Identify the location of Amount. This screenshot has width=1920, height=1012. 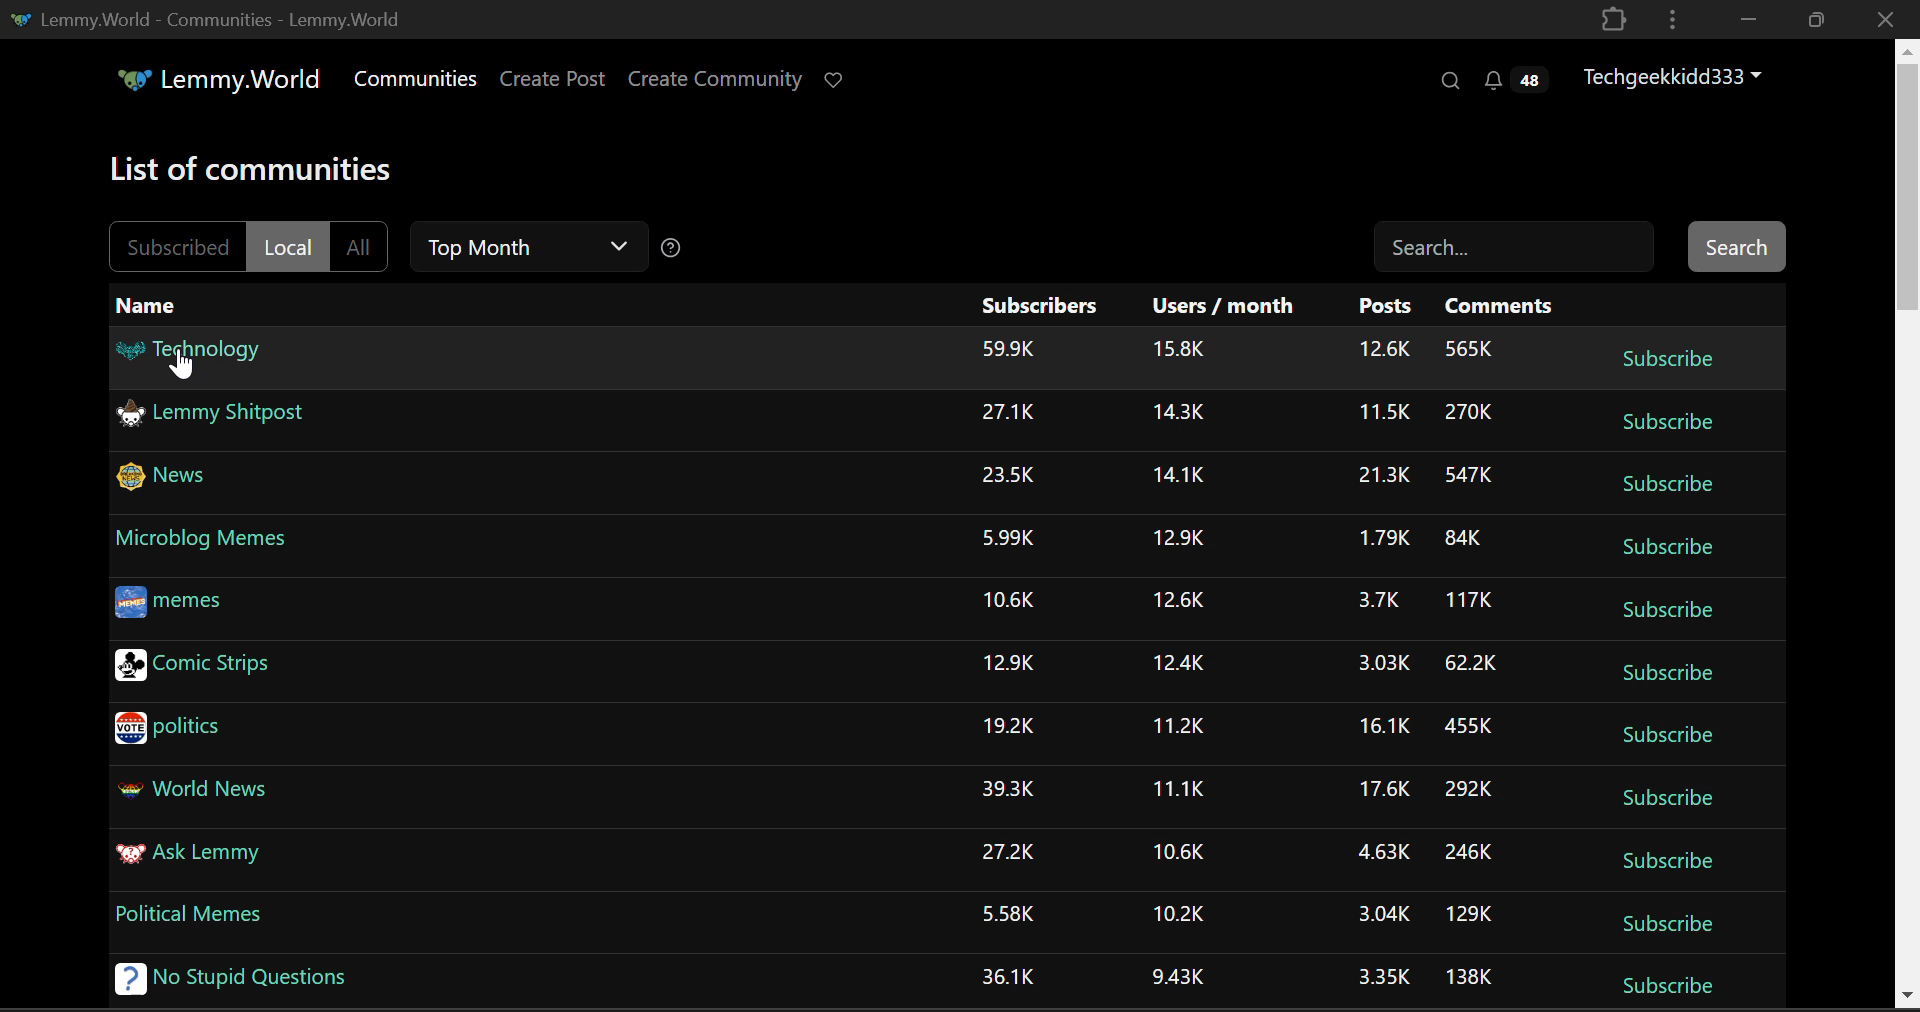
(1382, 411).